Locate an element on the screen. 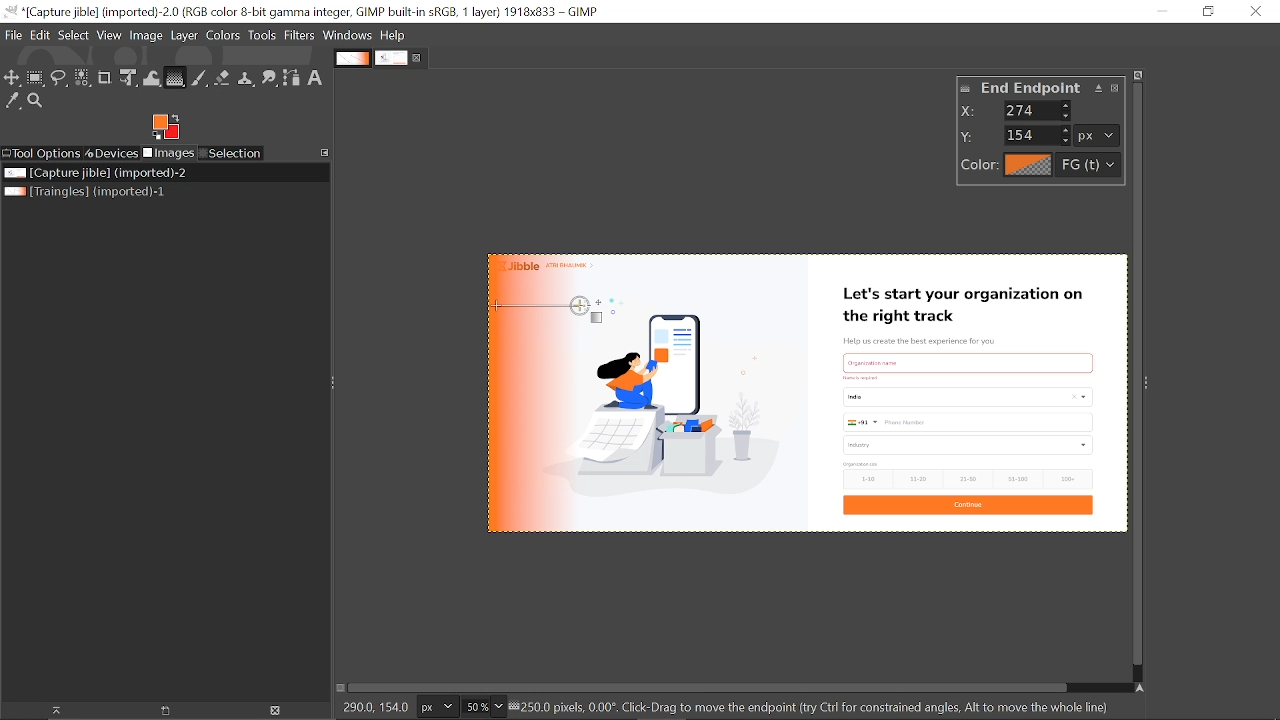 Image resolution: width=1280 pixels, height=720 pixels. File is located at coordinates (14, 34).